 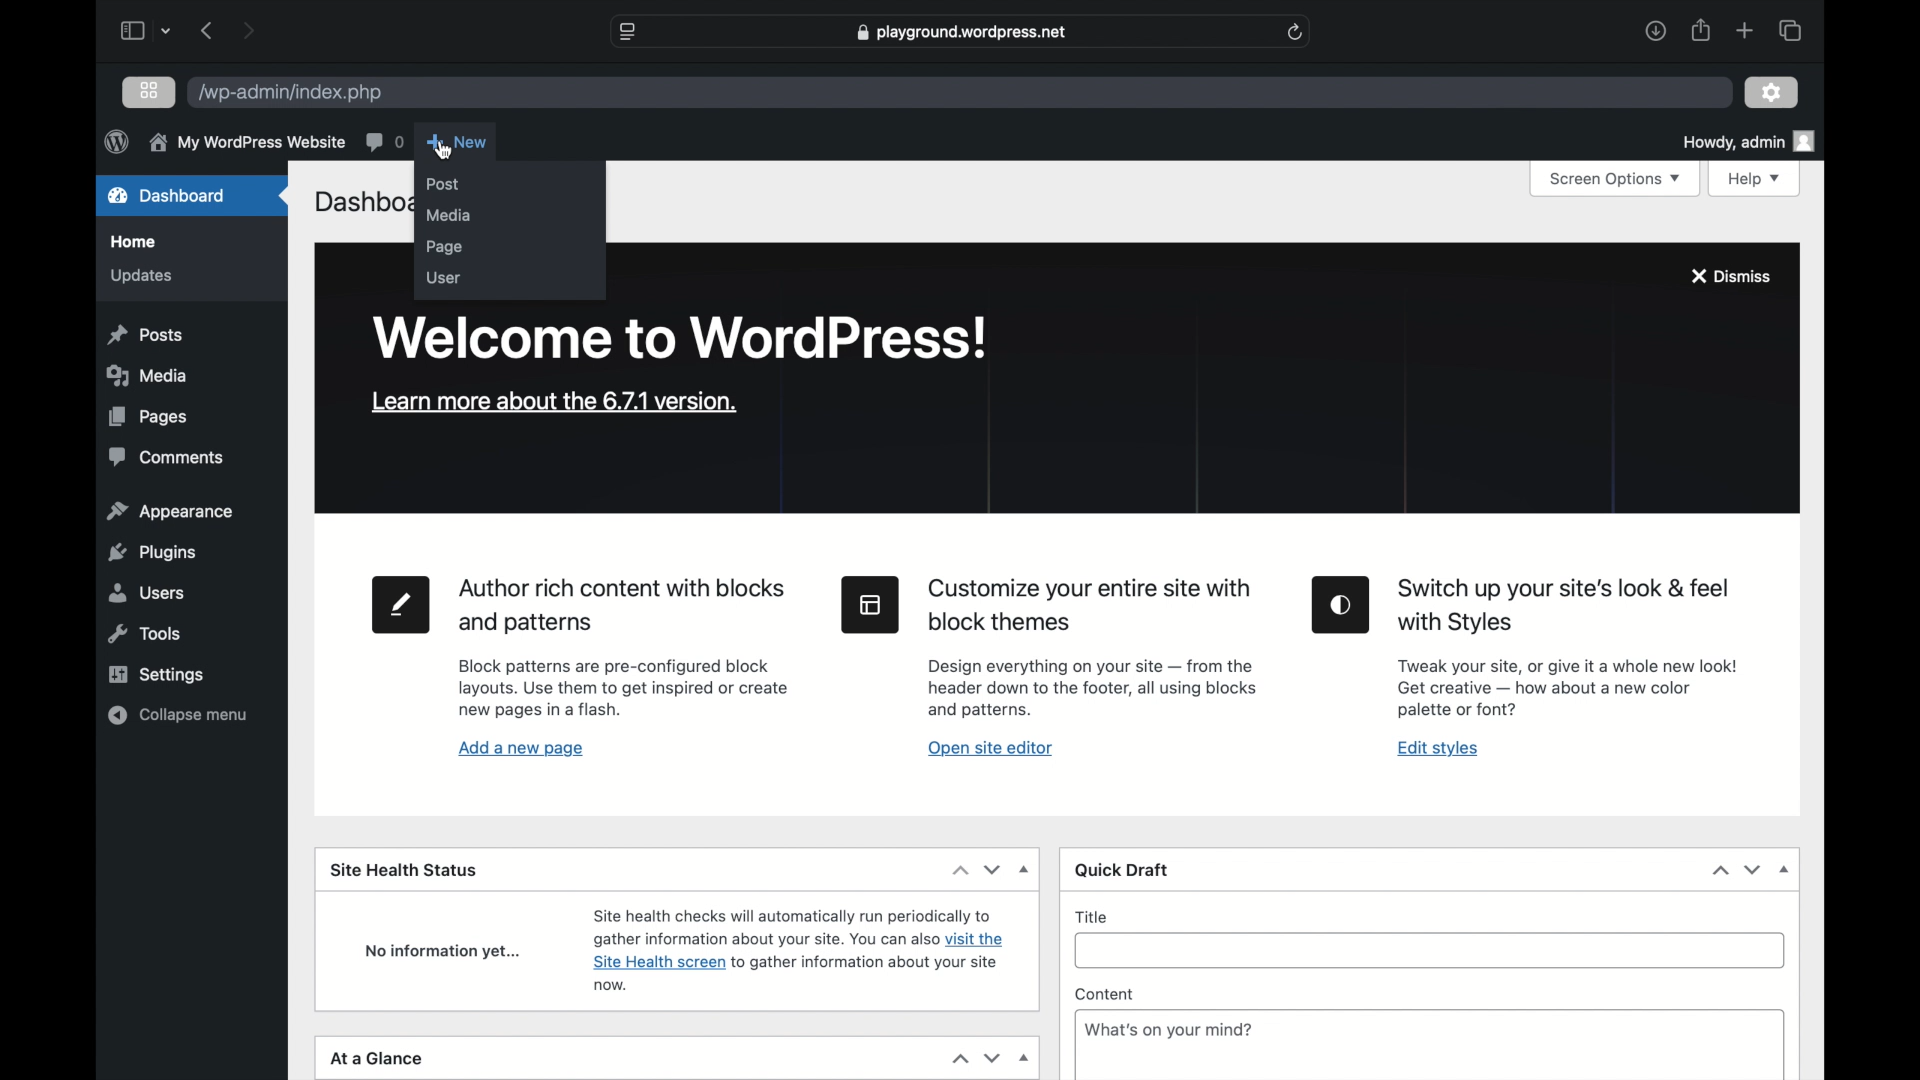 I want to click on pages, so click(x=146, y=417).